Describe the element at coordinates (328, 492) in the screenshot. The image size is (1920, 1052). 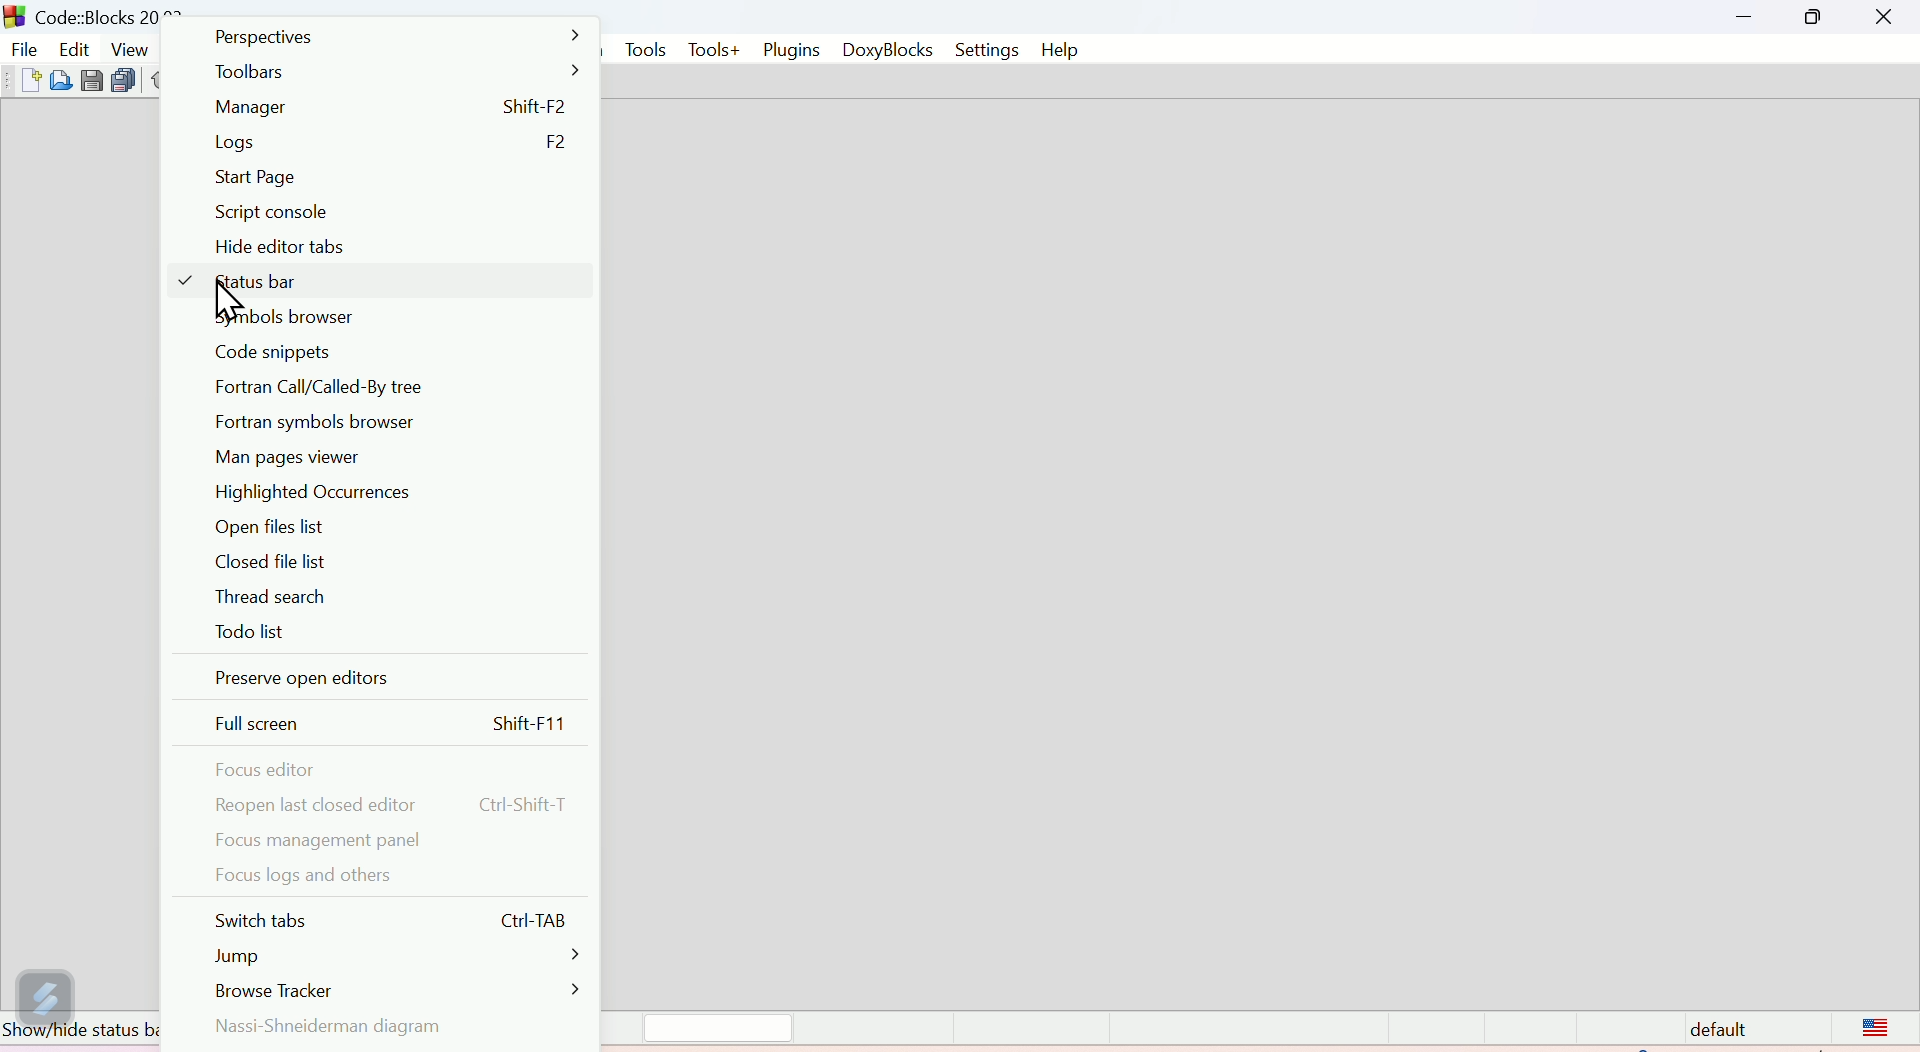
I see `Highlighted Occurences` at that location.